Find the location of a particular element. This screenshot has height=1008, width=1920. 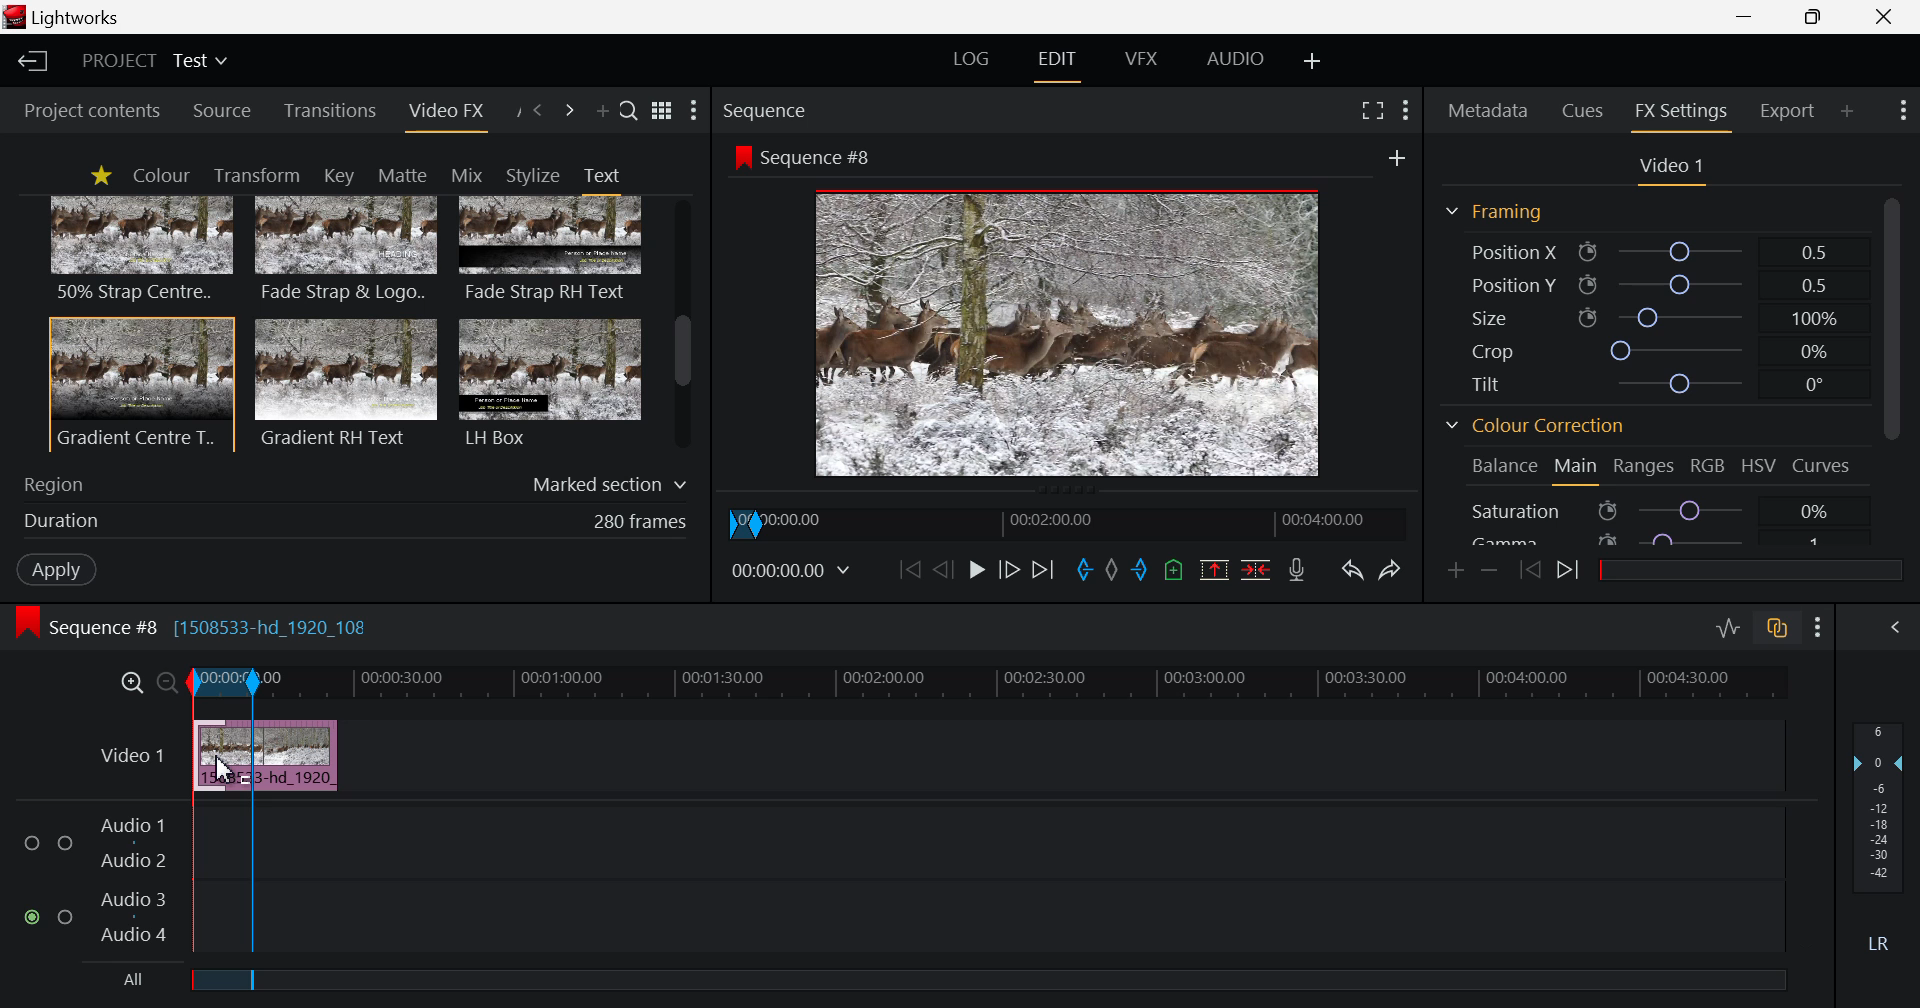

Previous keyframe is located at coordinates (1530, 570).